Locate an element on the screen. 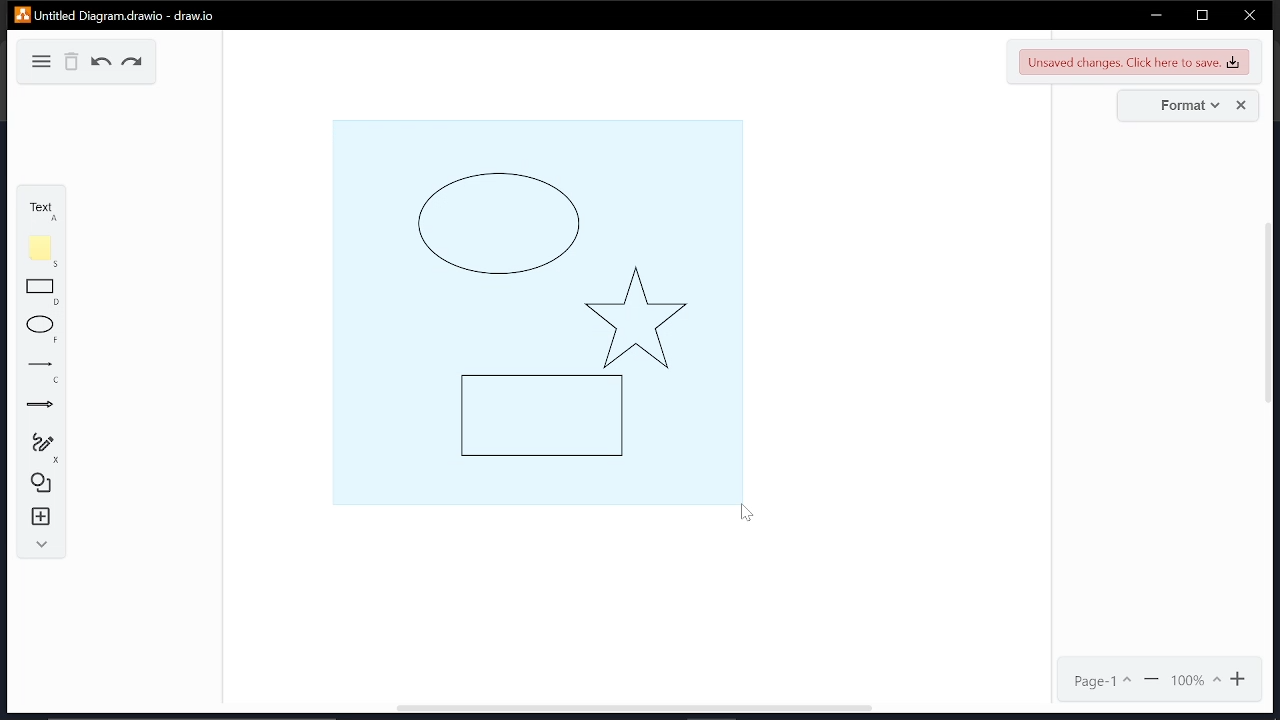 This screenshot has width=1280, height=720. diagram is located at coordinates (38, 60).